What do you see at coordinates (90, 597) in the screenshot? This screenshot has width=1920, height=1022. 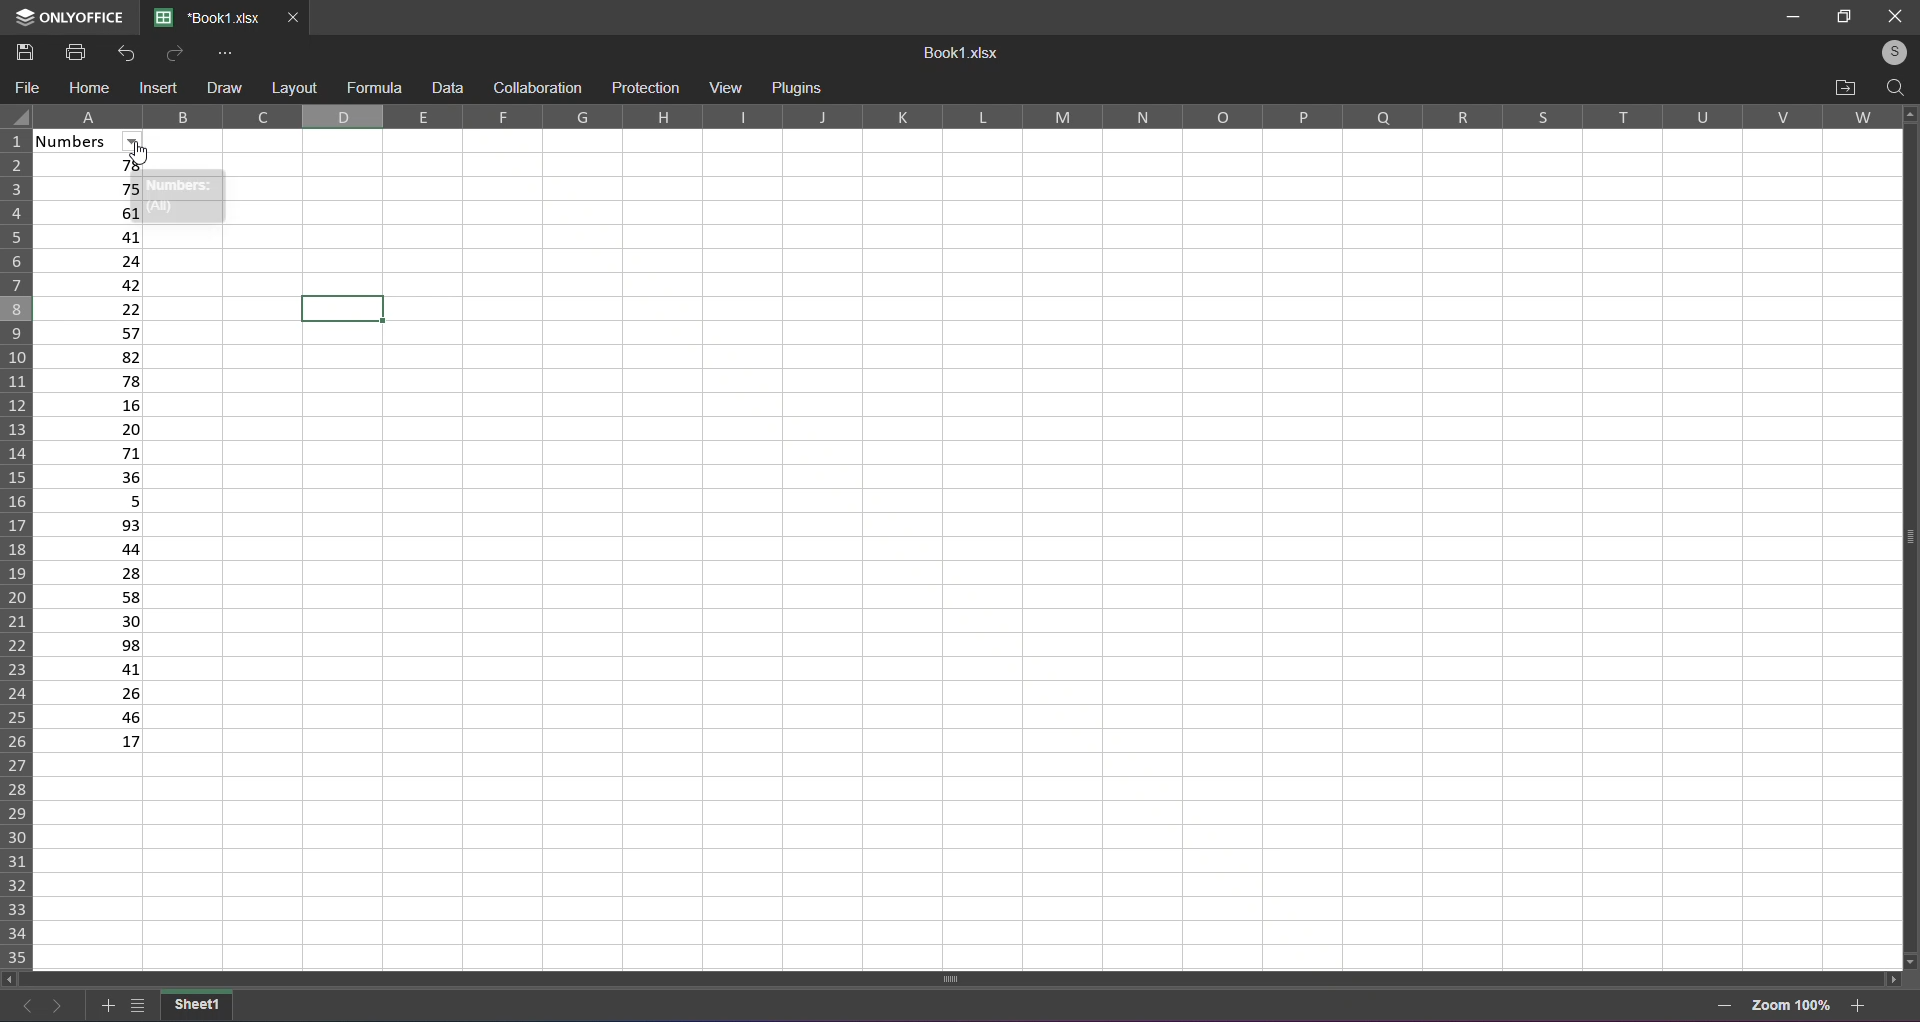 I see `58` at bounding box center [90, 597].